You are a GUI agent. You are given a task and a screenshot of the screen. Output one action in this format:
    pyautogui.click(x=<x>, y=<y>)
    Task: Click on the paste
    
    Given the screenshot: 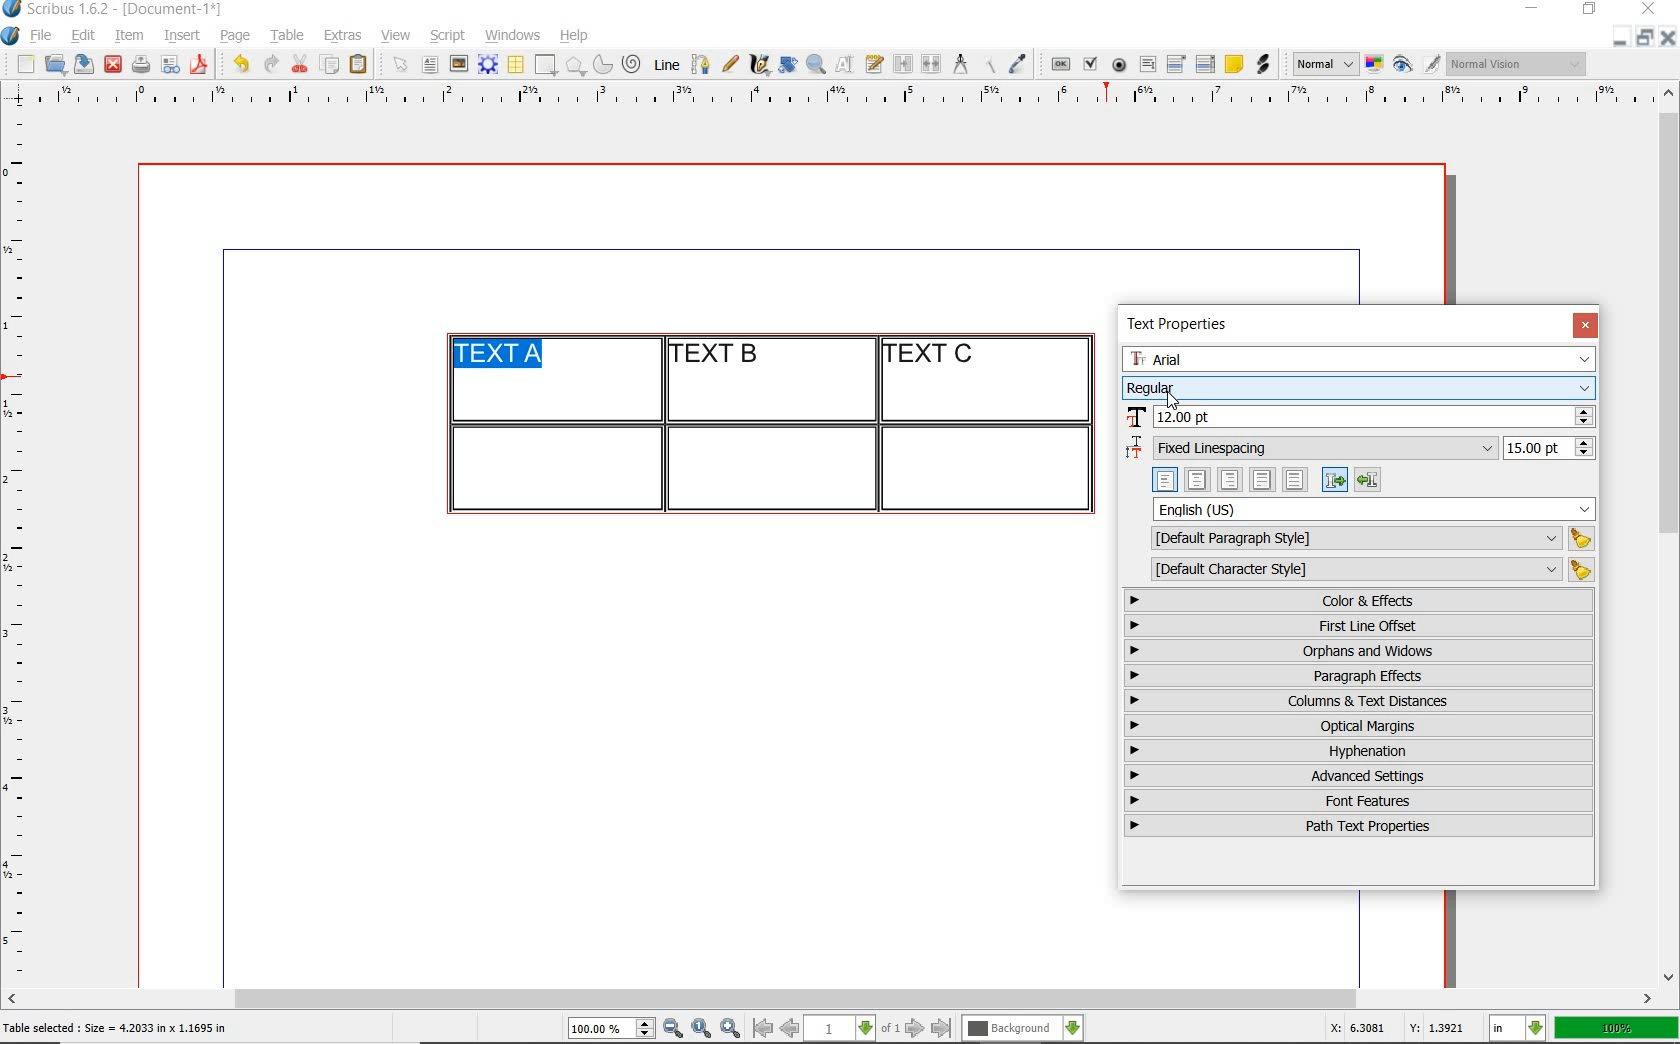 What is the action you would take?
    pyautogui.click(x=362, y=65)
    